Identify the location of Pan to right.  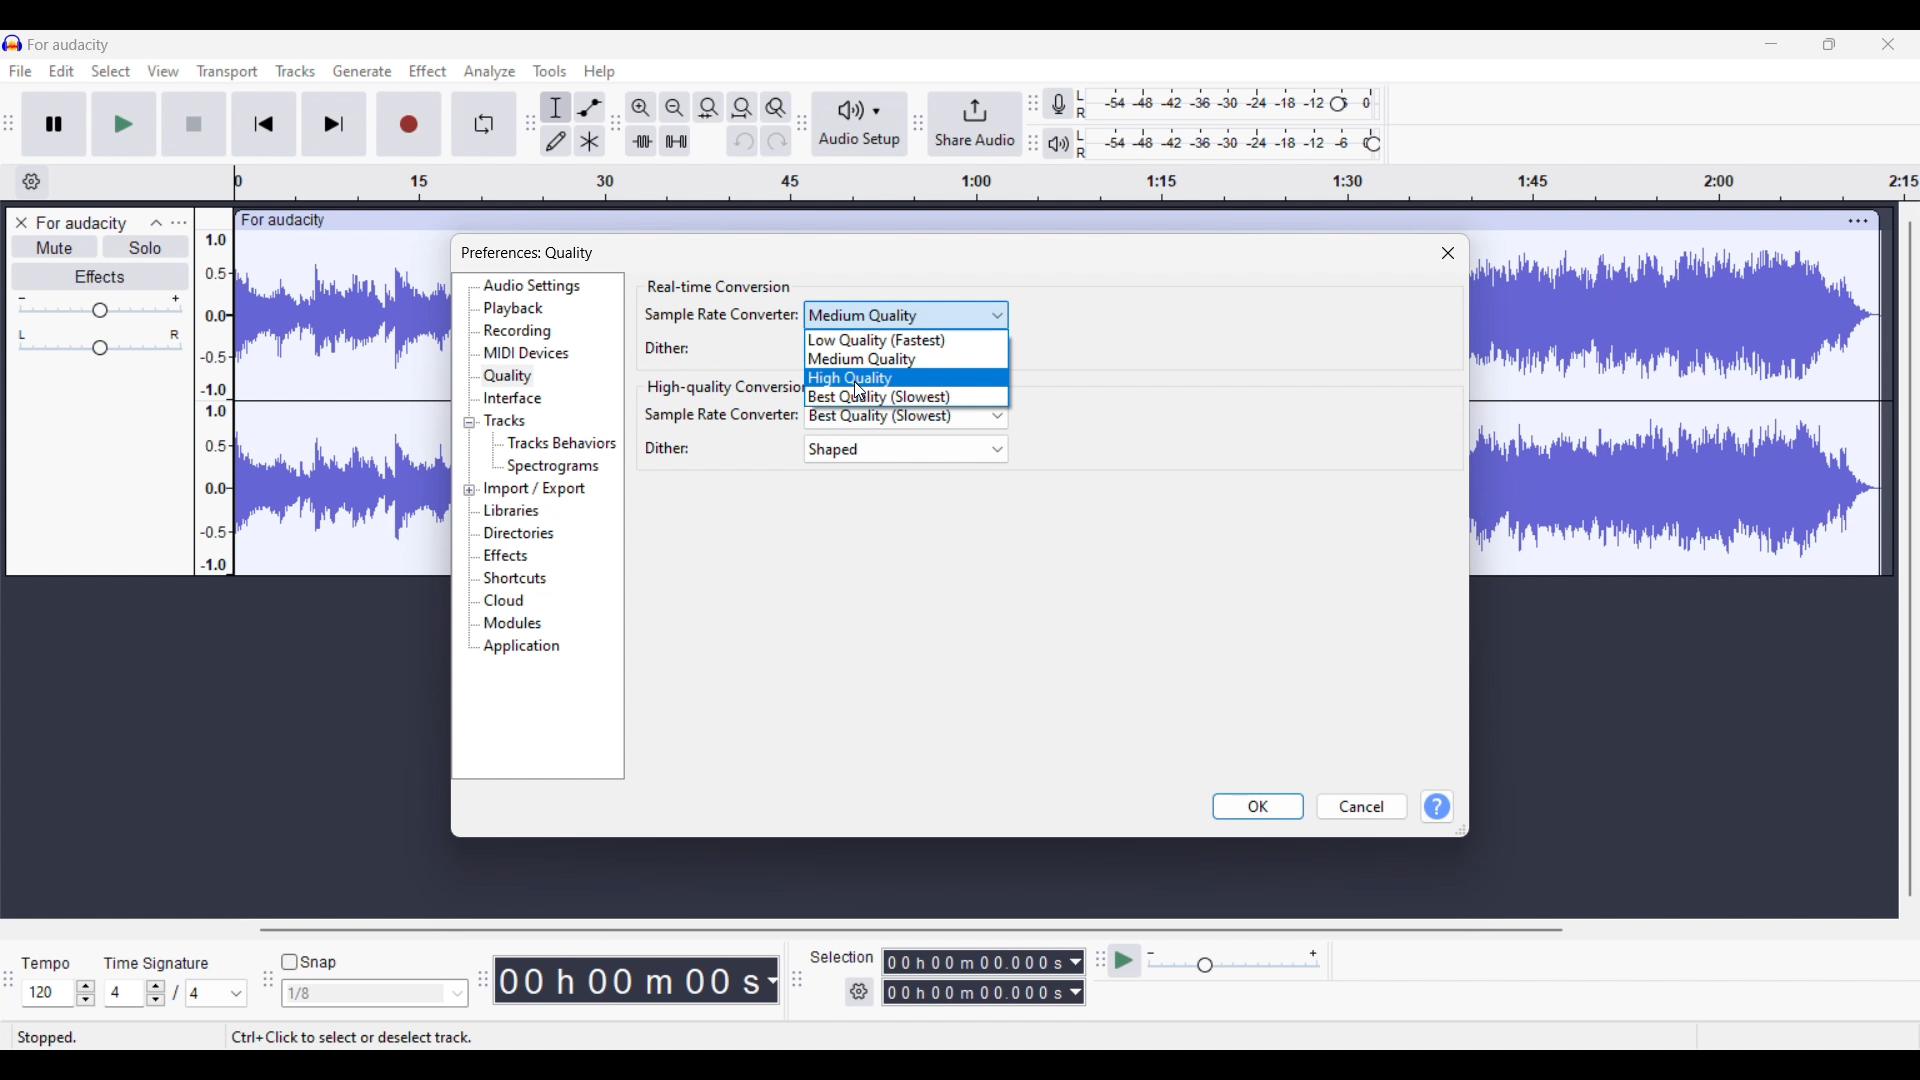
(175, 334).